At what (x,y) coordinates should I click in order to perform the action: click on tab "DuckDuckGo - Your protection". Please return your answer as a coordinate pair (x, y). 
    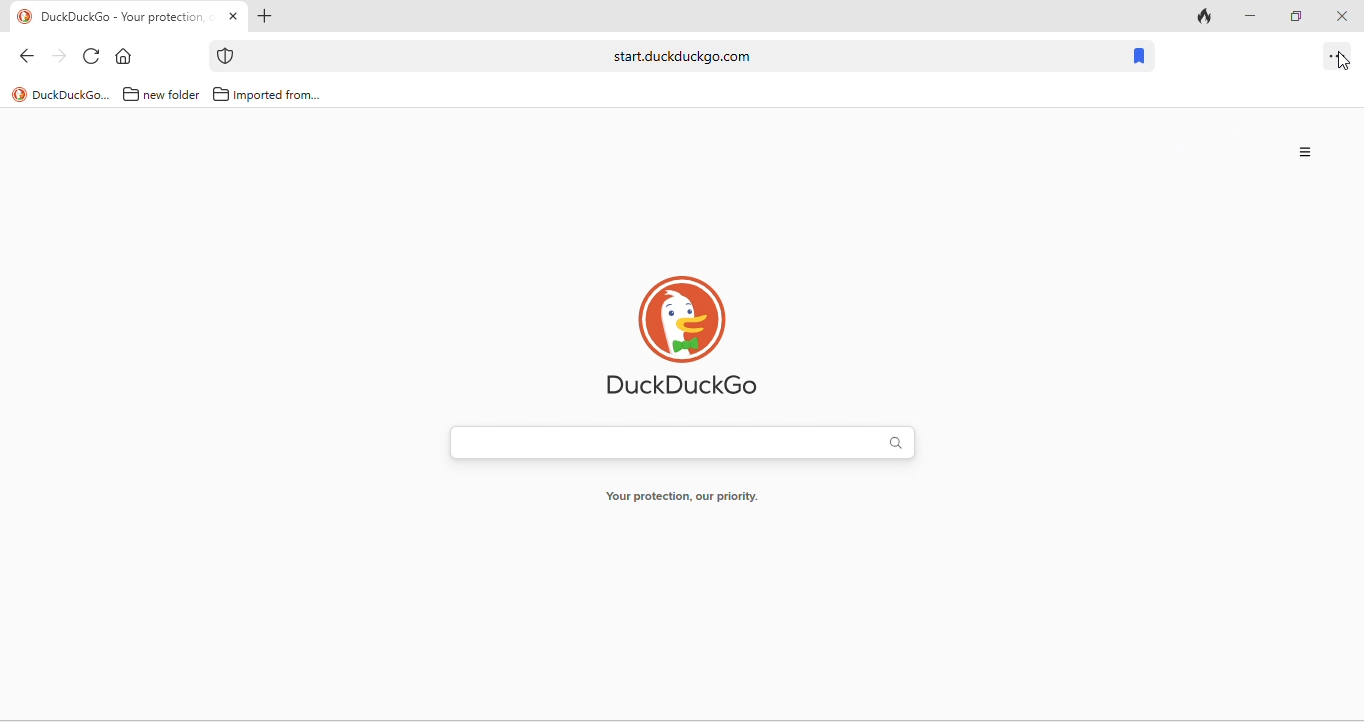
    Looking at the image, I should click on (129, 17).